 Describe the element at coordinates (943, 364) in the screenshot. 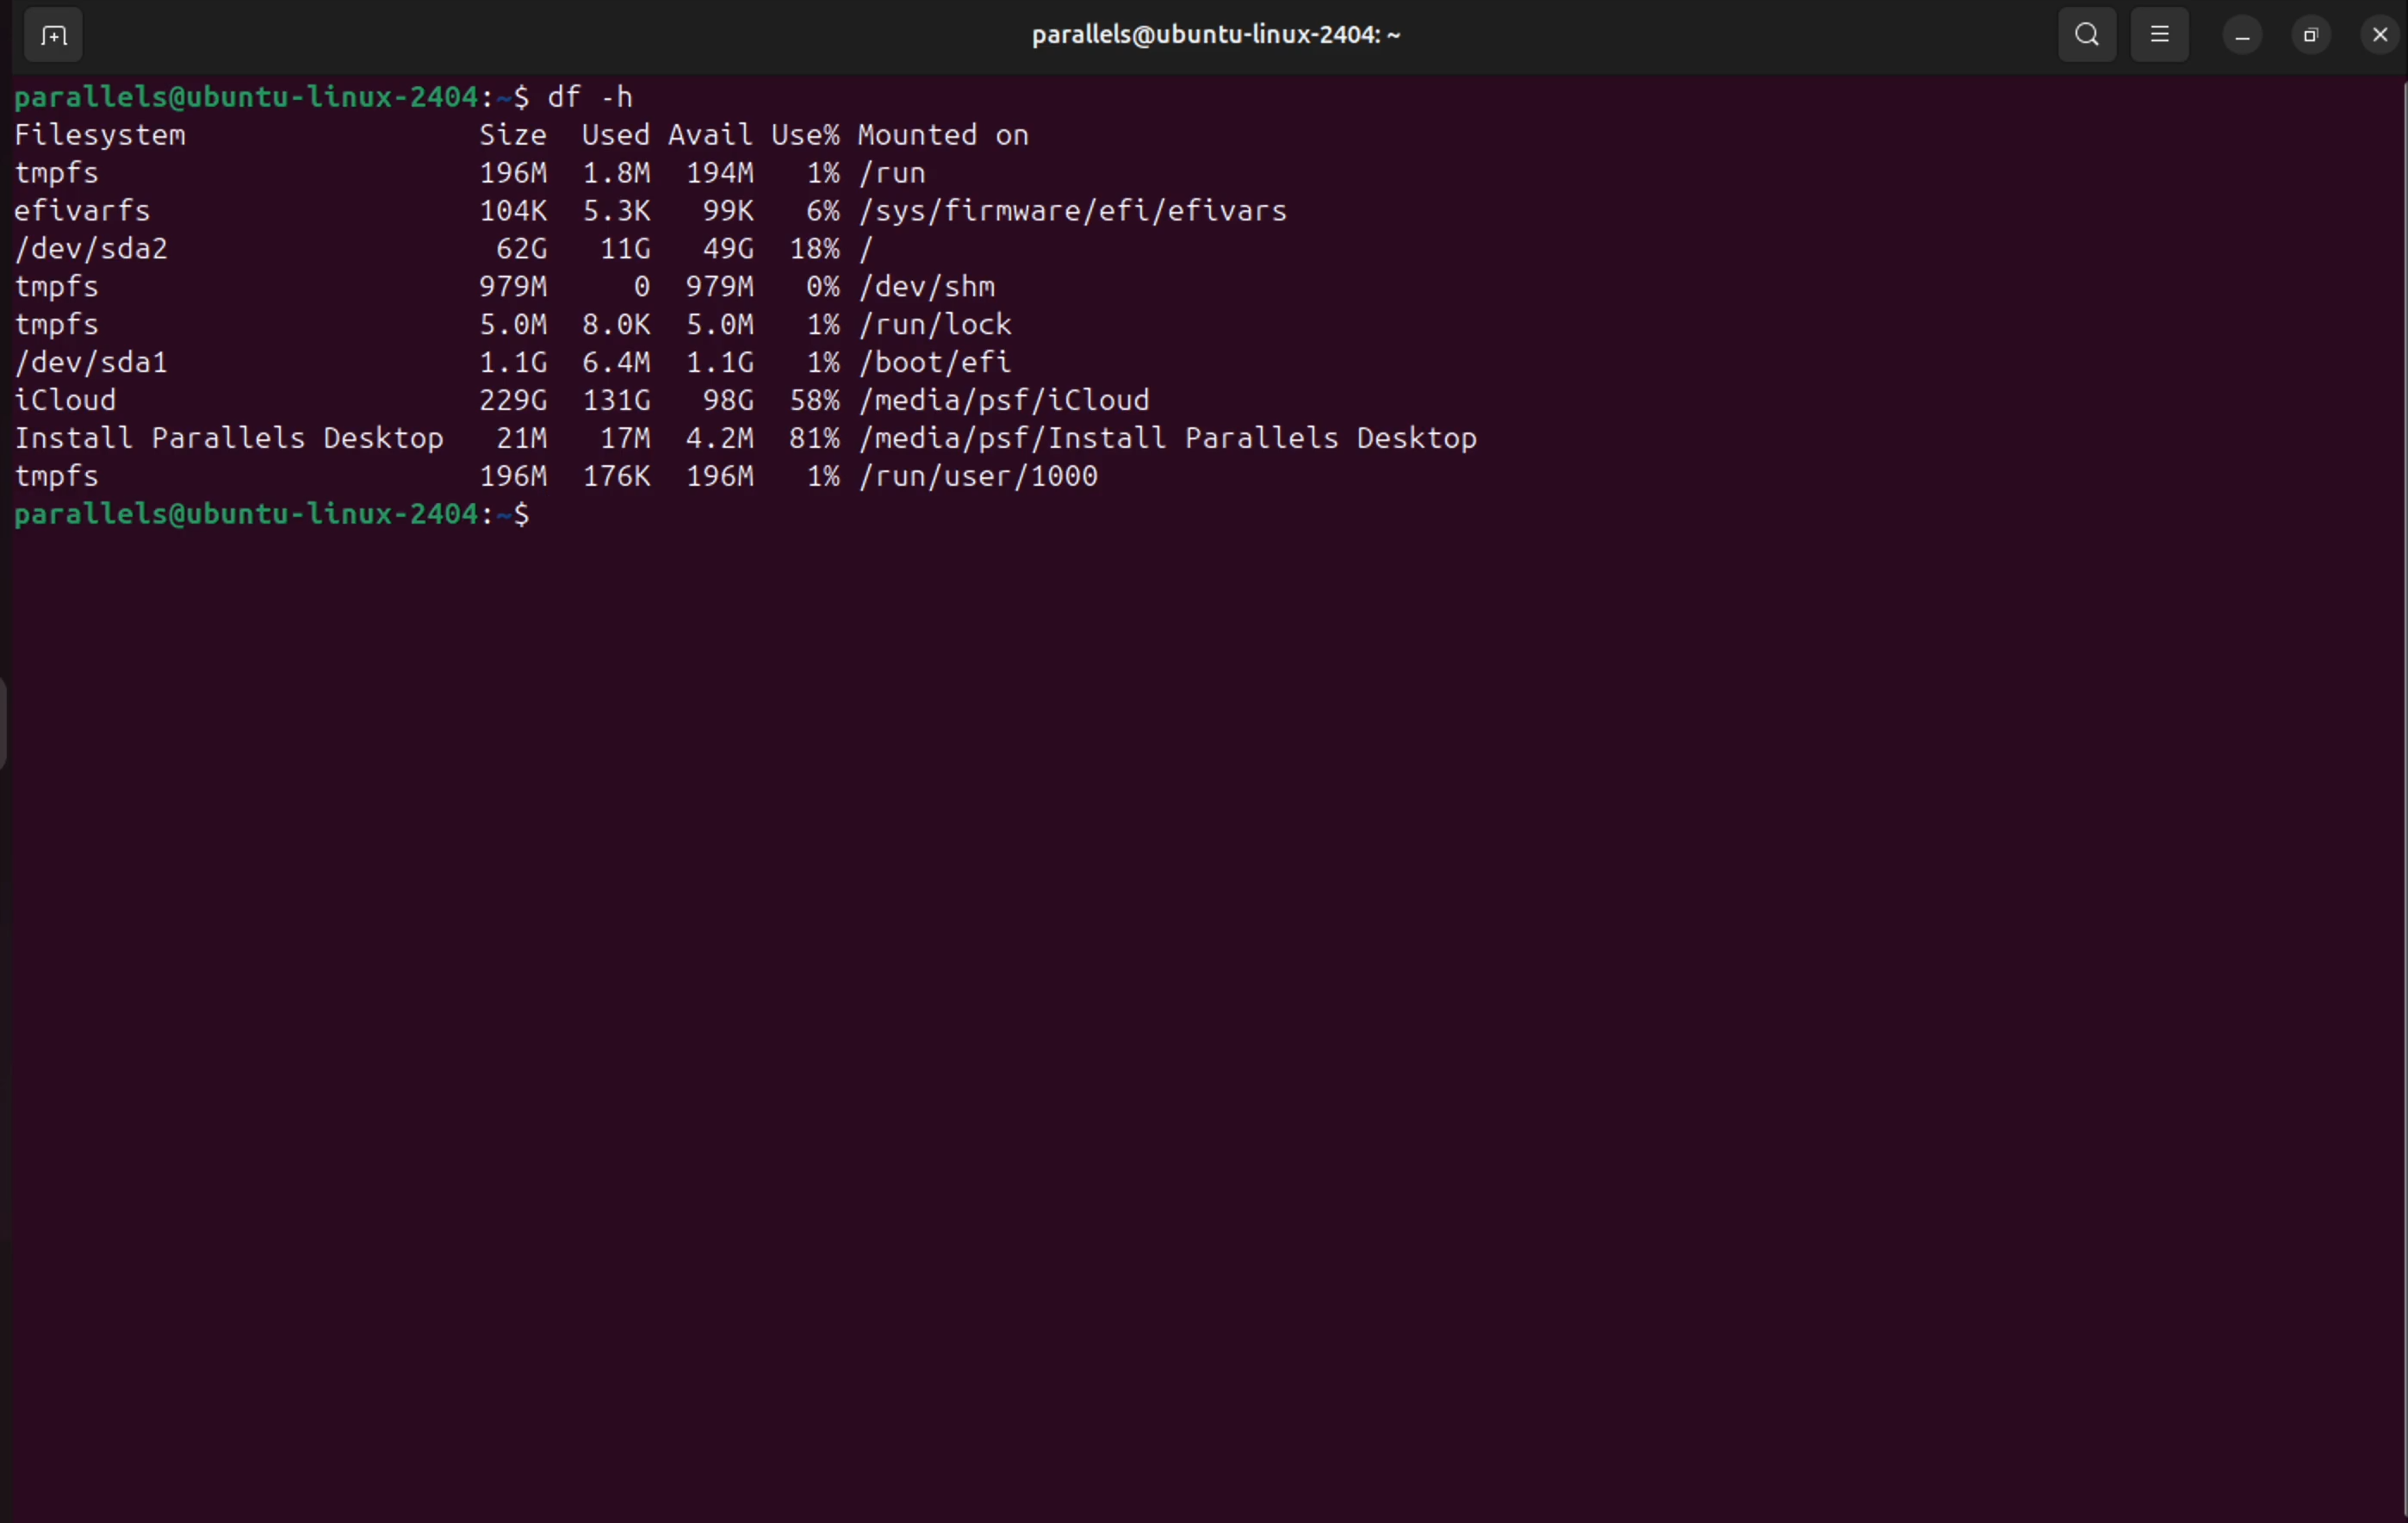

I see `/boot/efi` at that location.